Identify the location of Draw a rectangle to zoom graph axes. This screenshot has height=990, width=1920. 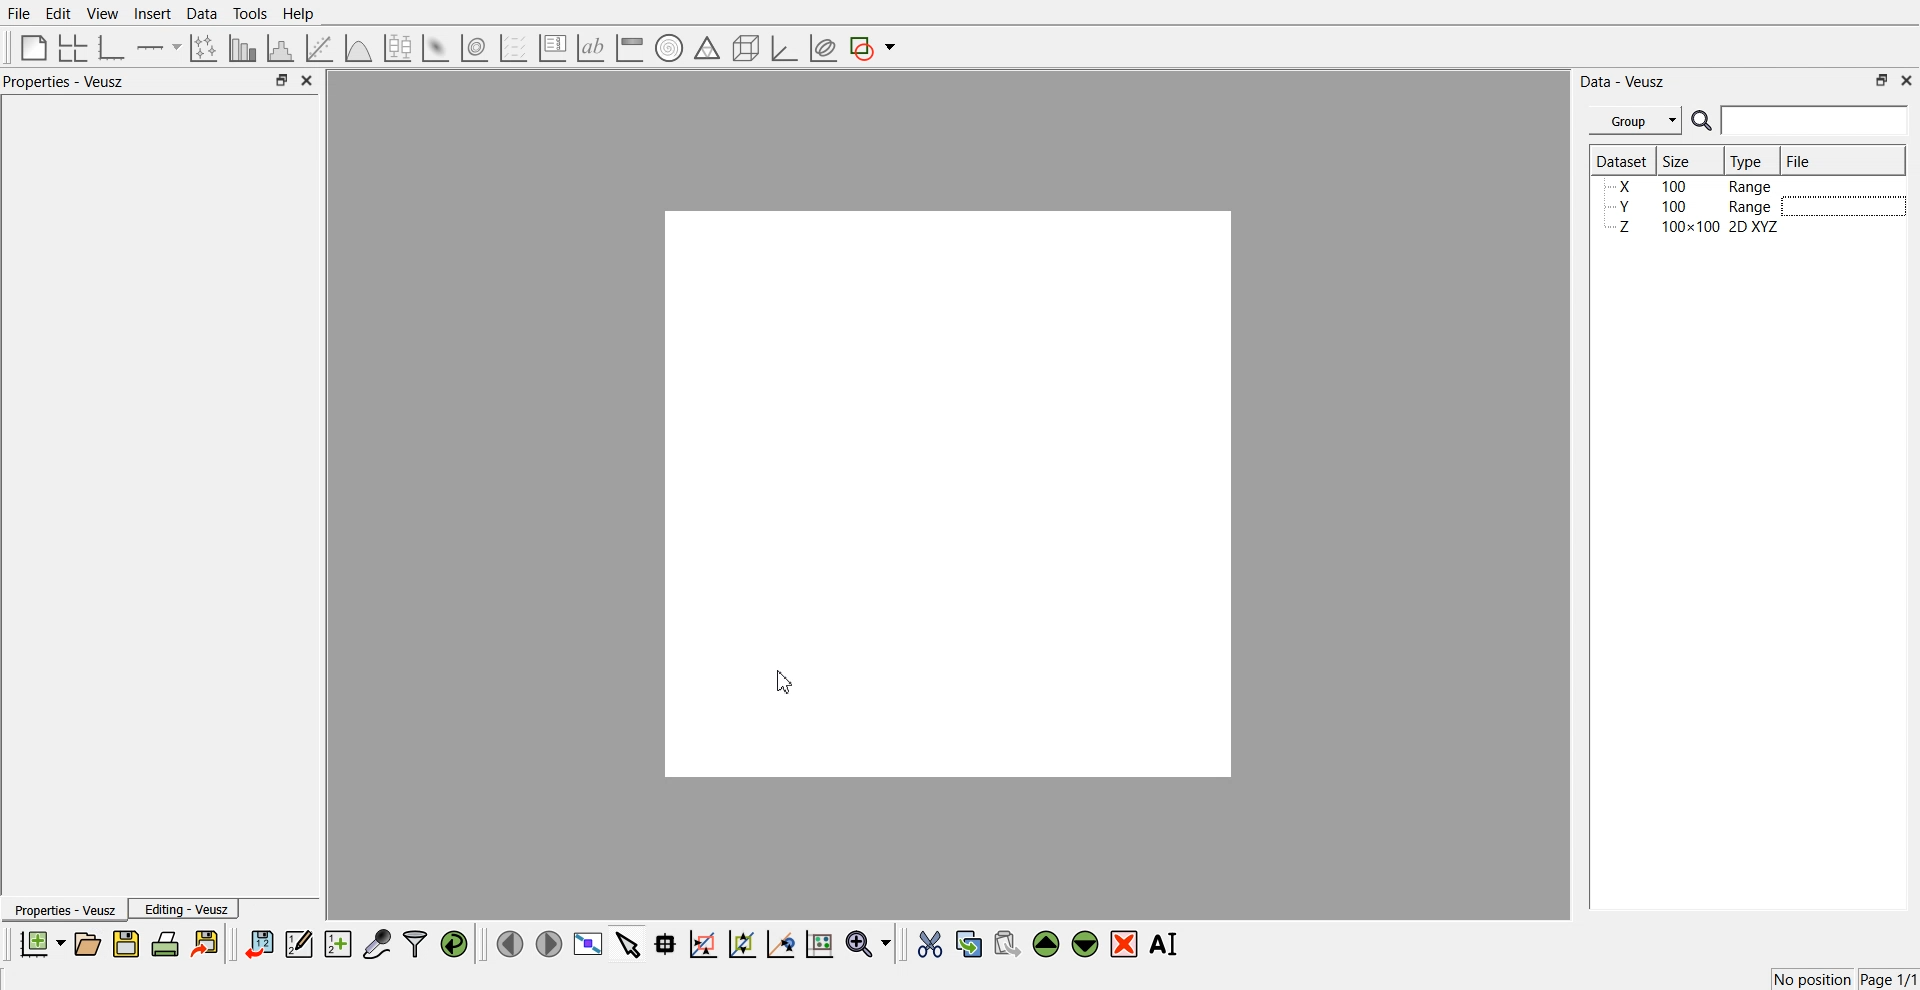
(702, 944).